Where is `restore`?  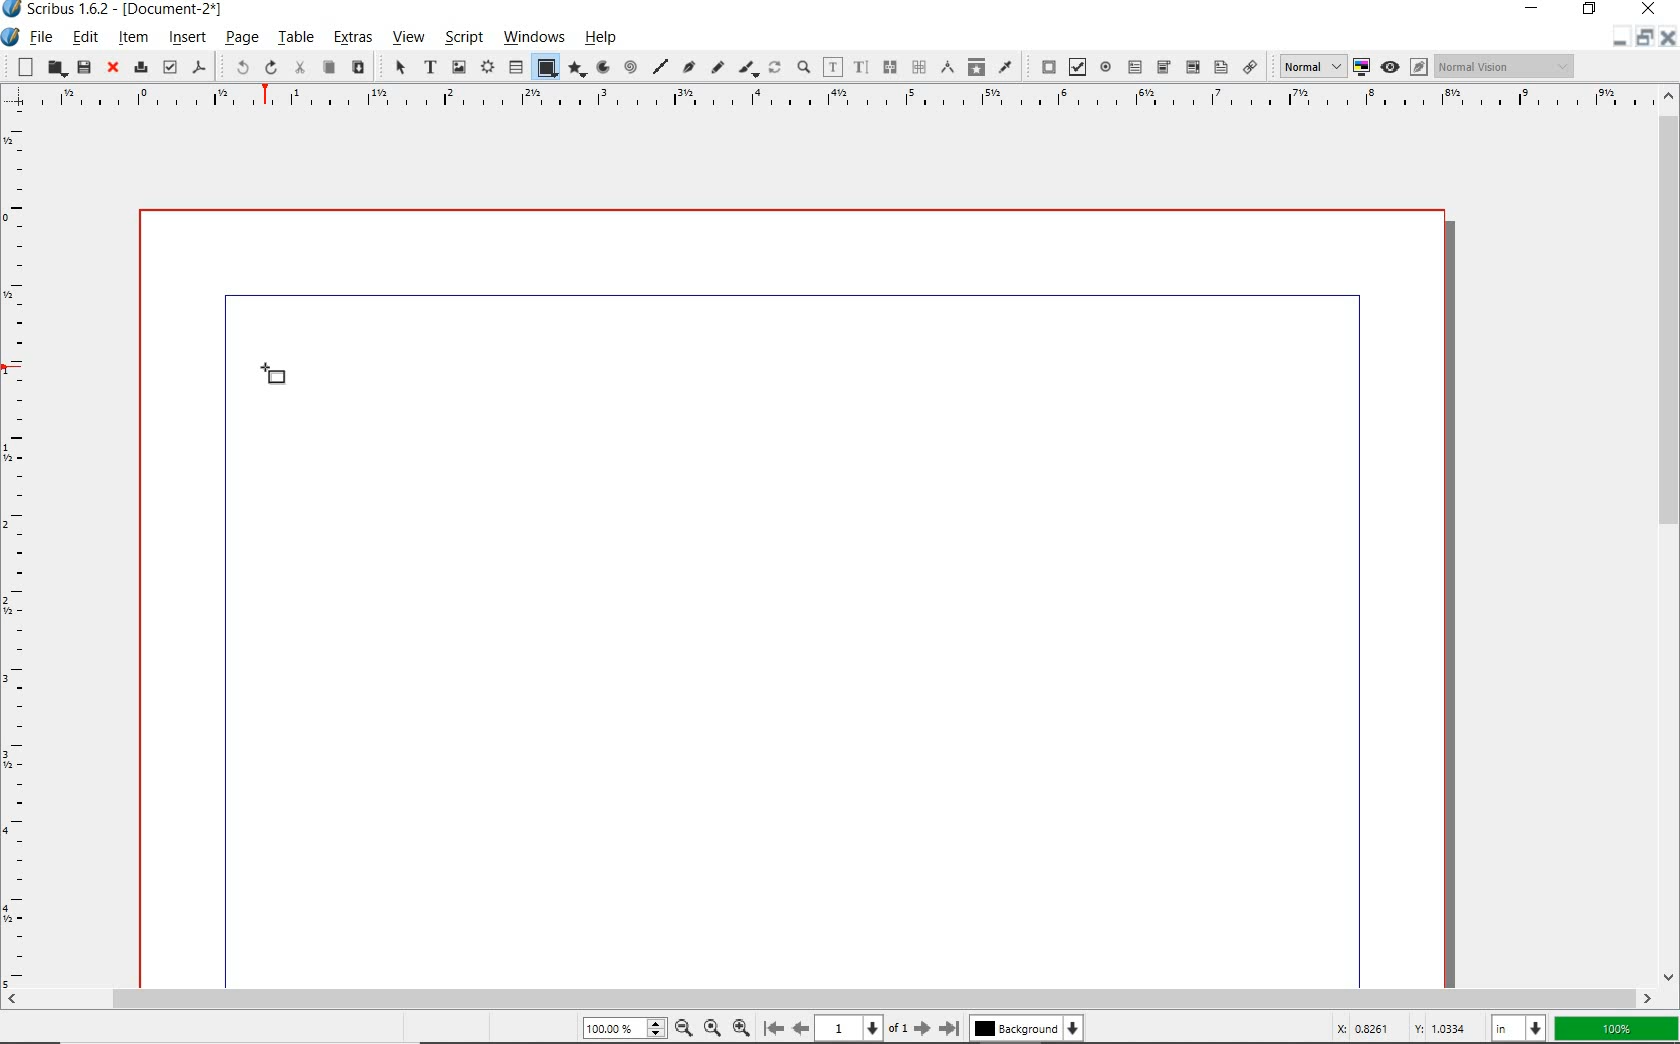
restore is located at coordinates (1645, 42).